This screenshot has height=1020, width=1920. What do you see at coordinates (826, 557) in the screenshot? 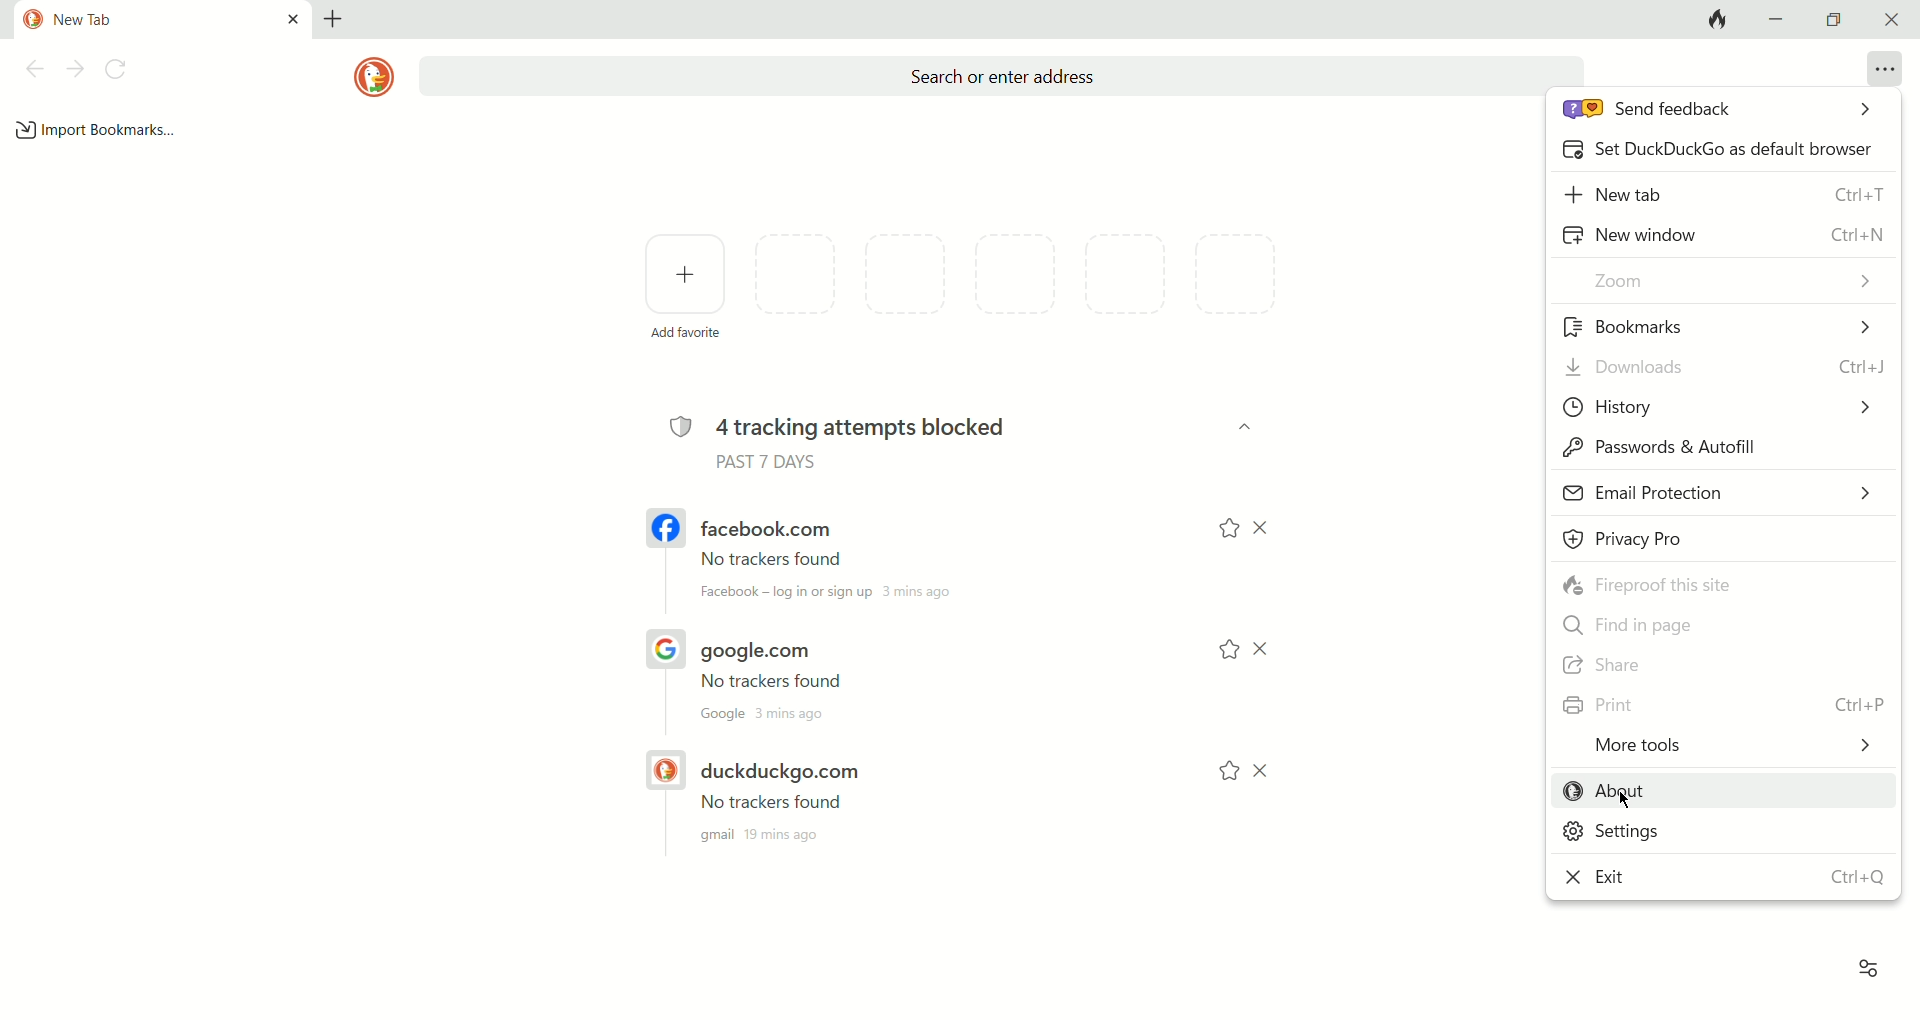
I see `FACEBOOK.com url` at bounding box center [826, 557].